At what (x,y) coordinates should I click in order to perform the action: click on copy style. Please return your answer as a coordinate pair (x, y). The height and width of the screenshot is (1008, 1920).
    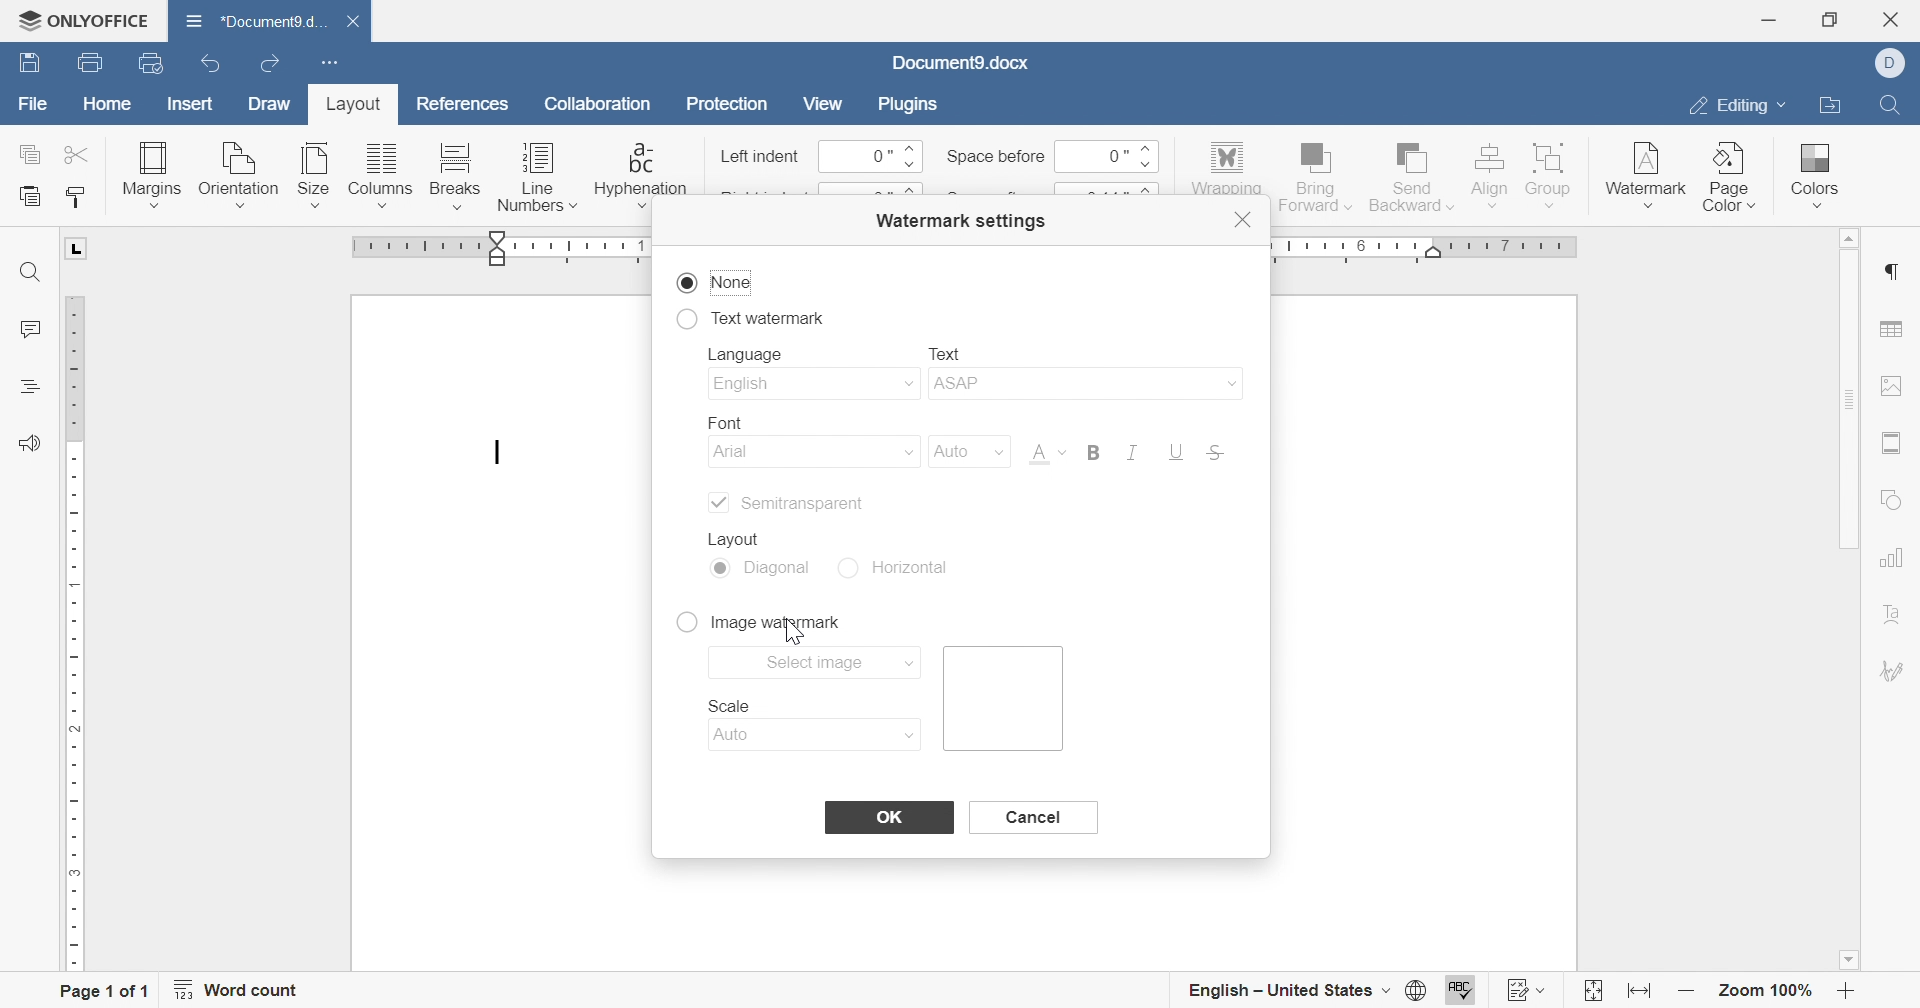
    Looking at the image, I should click on (78, 197).